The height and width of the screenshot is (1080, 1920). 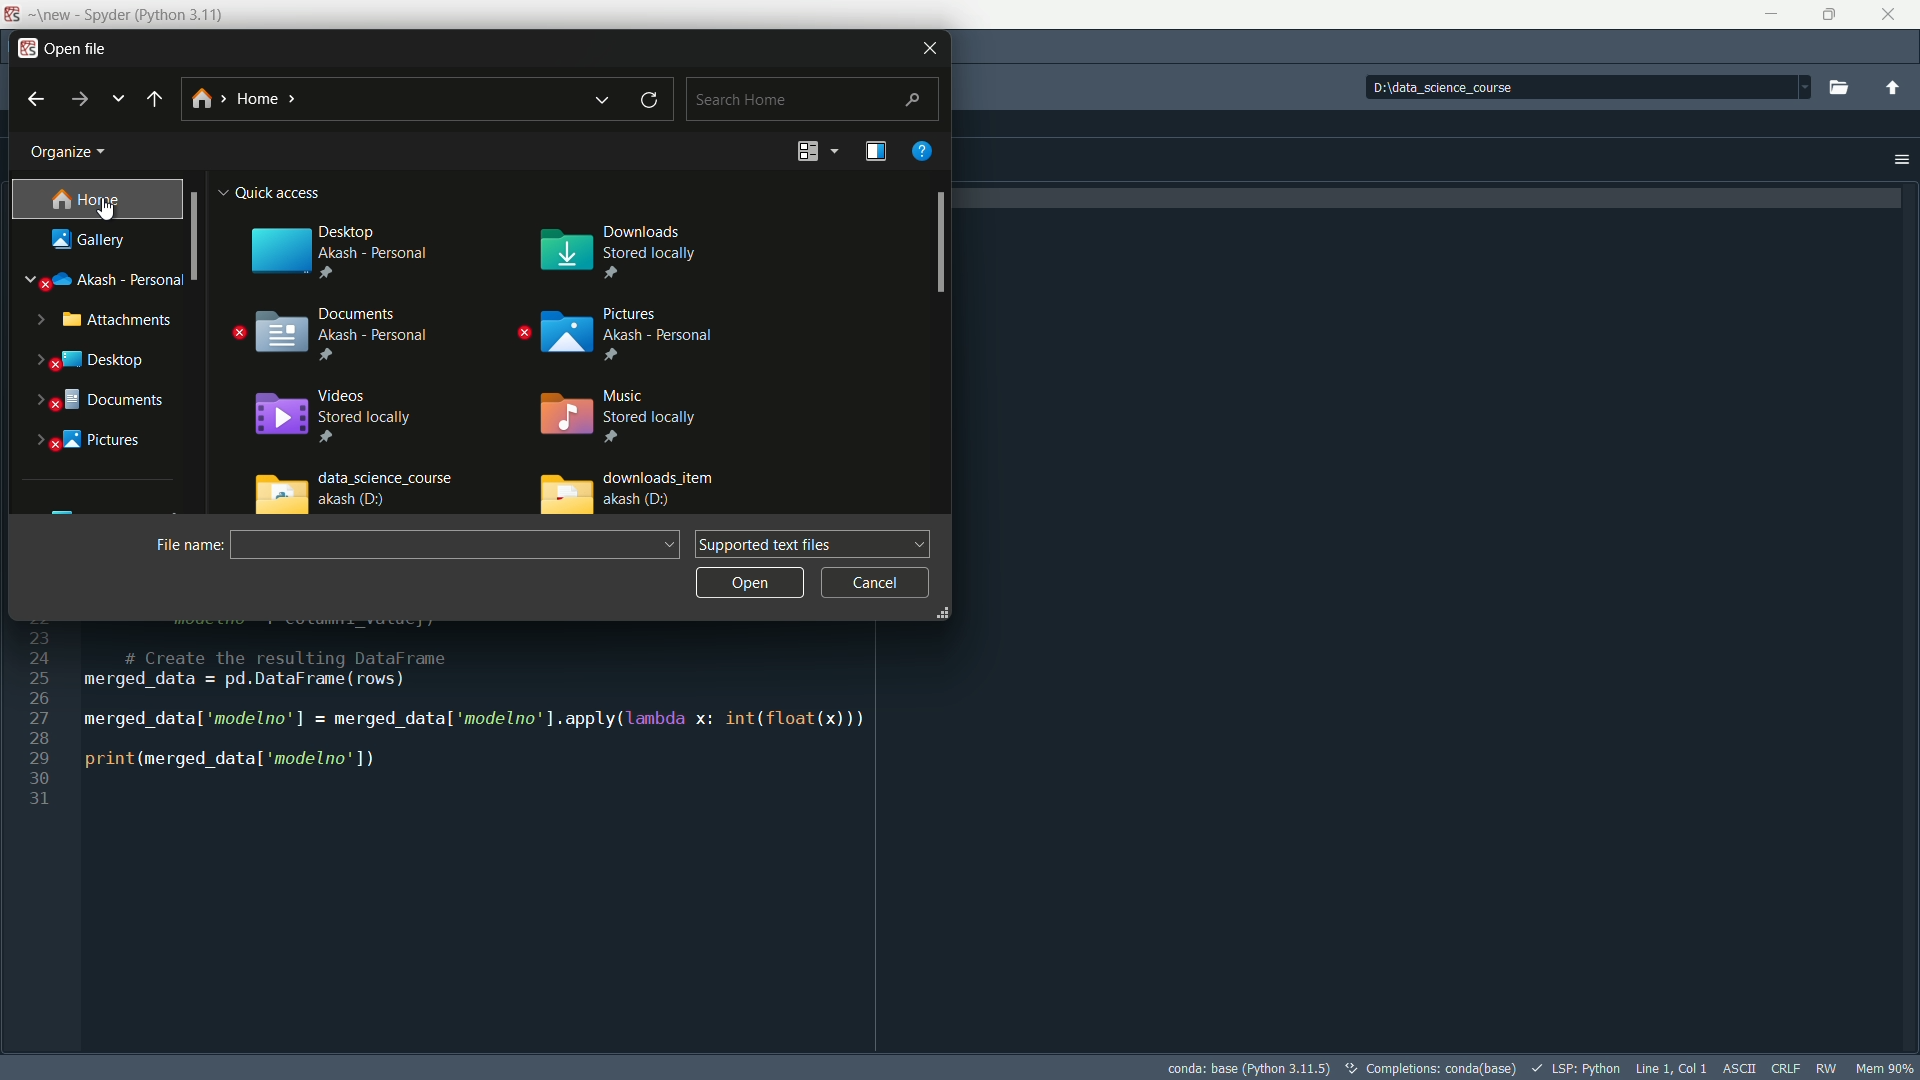 What do you see at coordinates (1826, 1069) in the screenshot?
I see `rw` at bounding box center [1826, 1069].